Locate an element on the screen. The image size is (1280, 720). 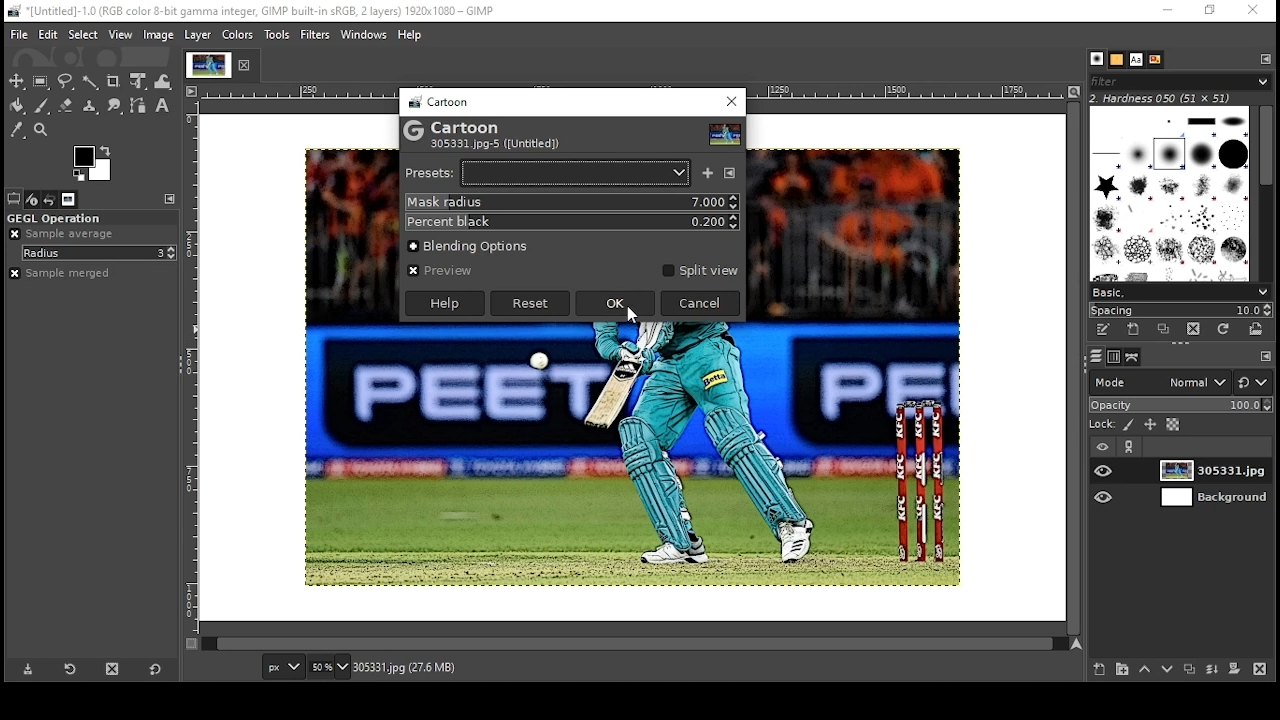
logo is located at coordinates (413, 130).